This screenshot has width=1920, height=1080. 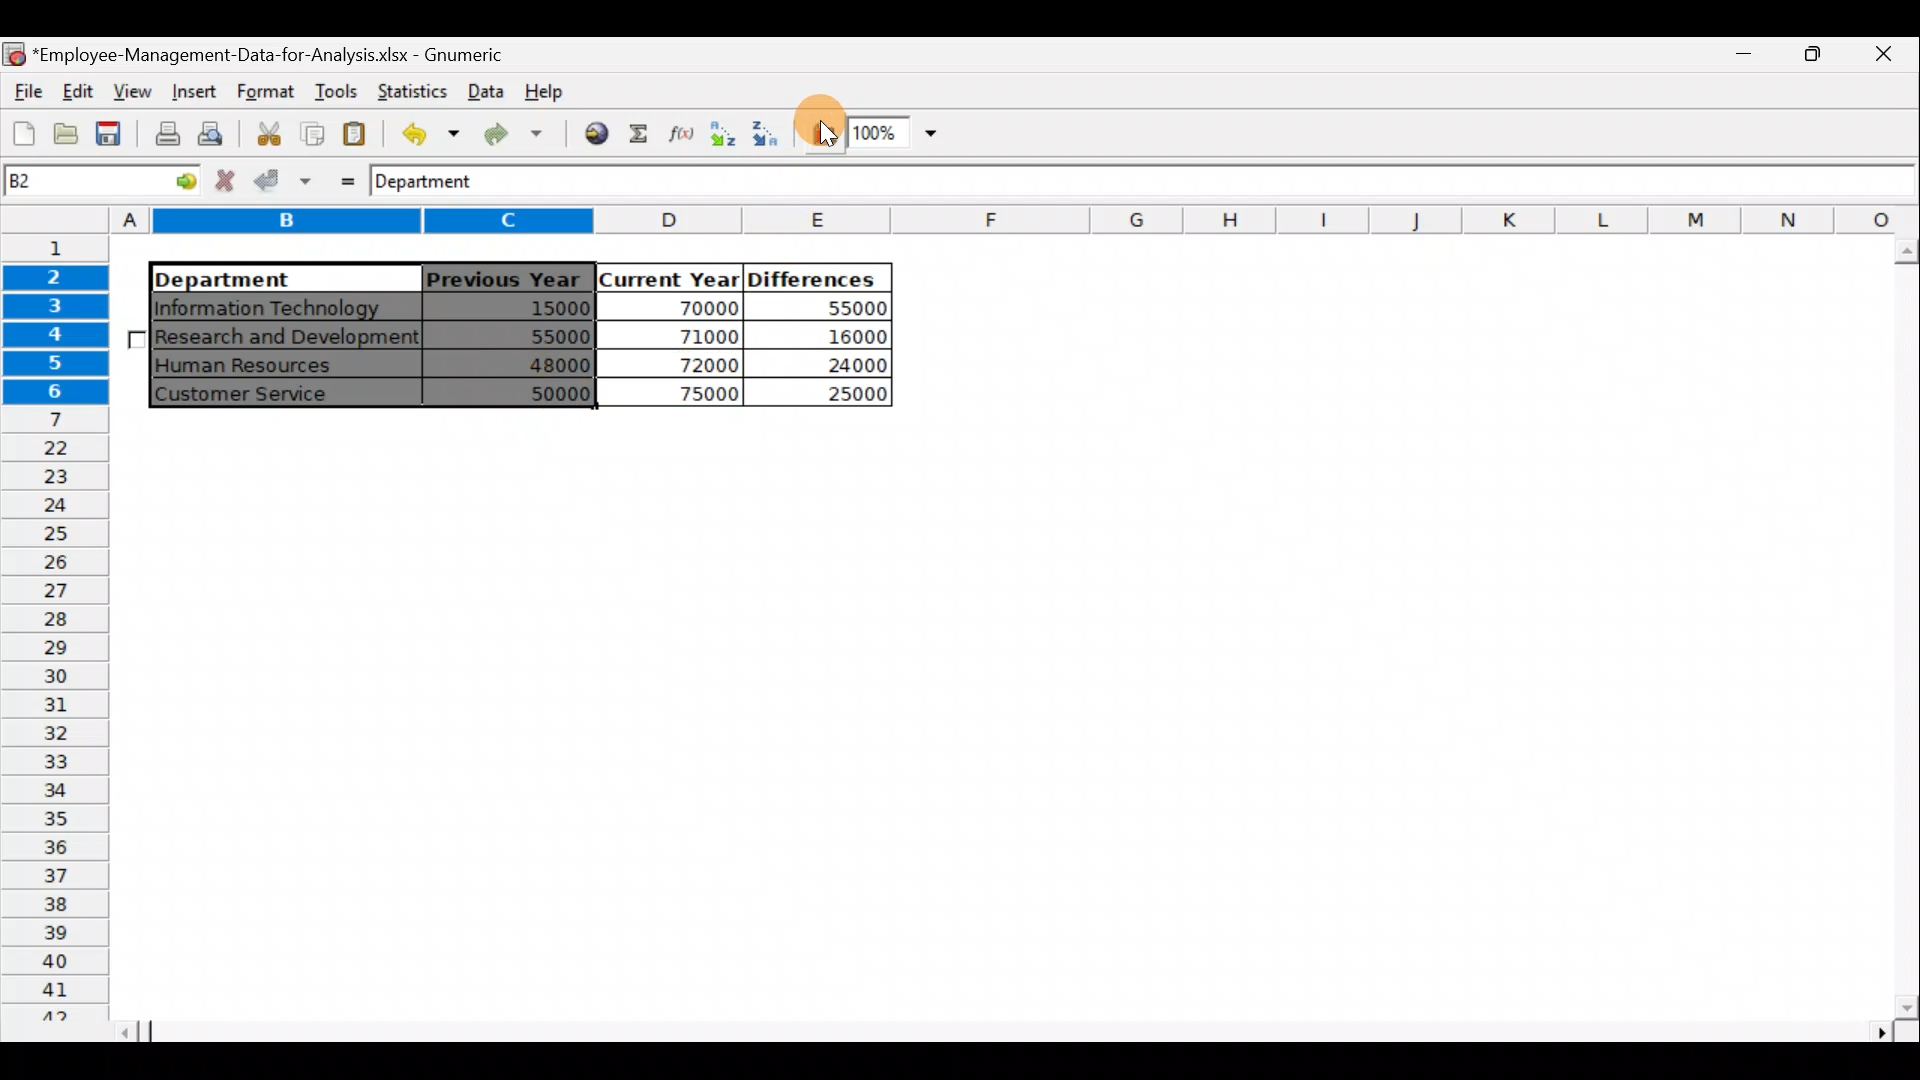 What do you see at coordinates (80, 89) in the screenshot?
I see `Edit` at bounding box center [80, 89].